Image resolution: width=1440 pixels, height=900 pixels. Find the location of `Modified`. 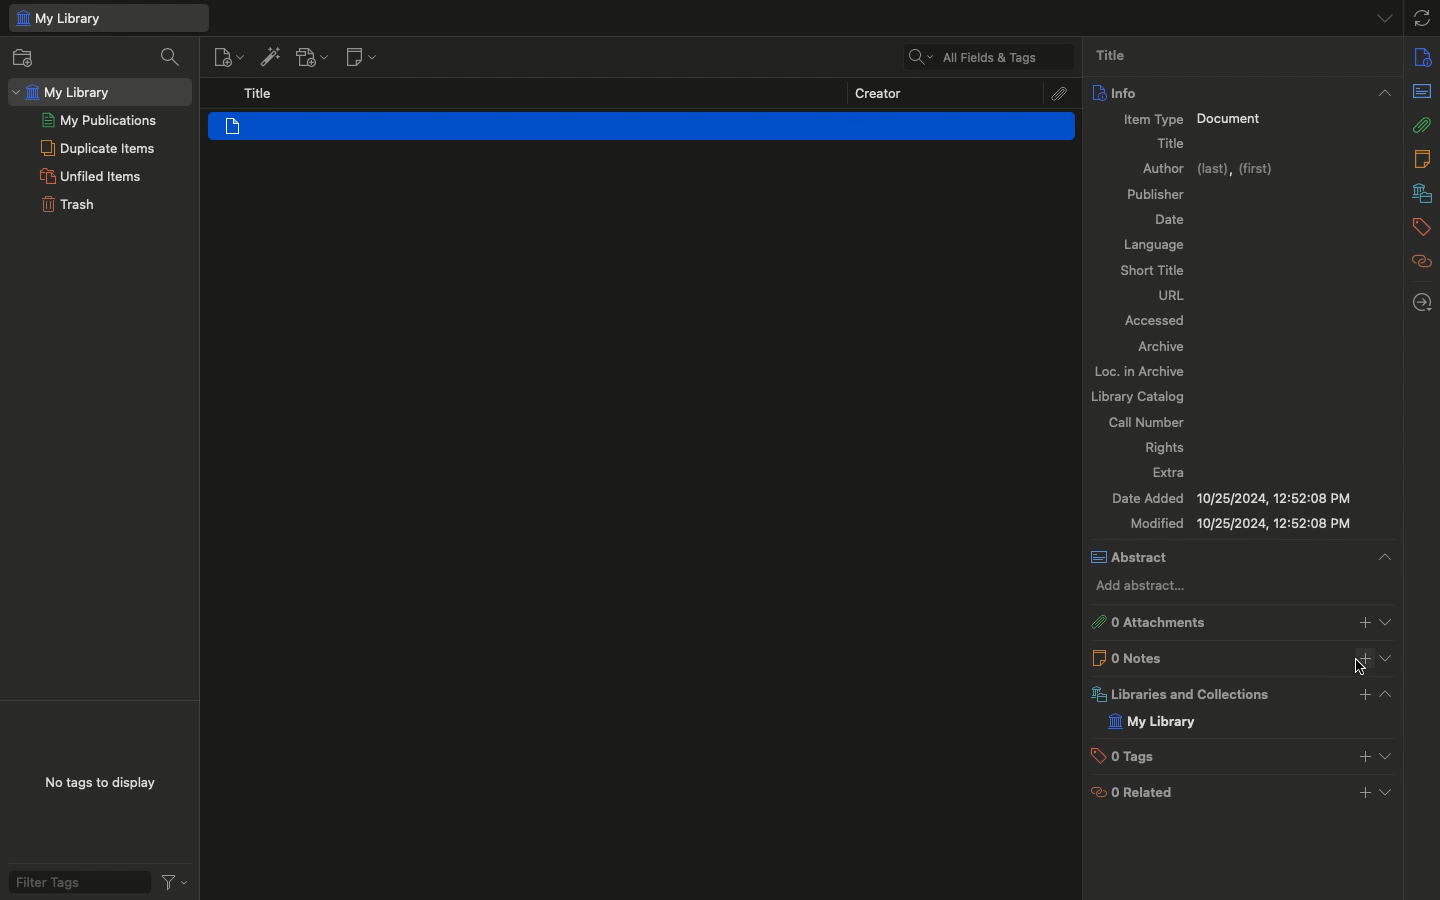

Modified is located at coordinates (1242, 524).